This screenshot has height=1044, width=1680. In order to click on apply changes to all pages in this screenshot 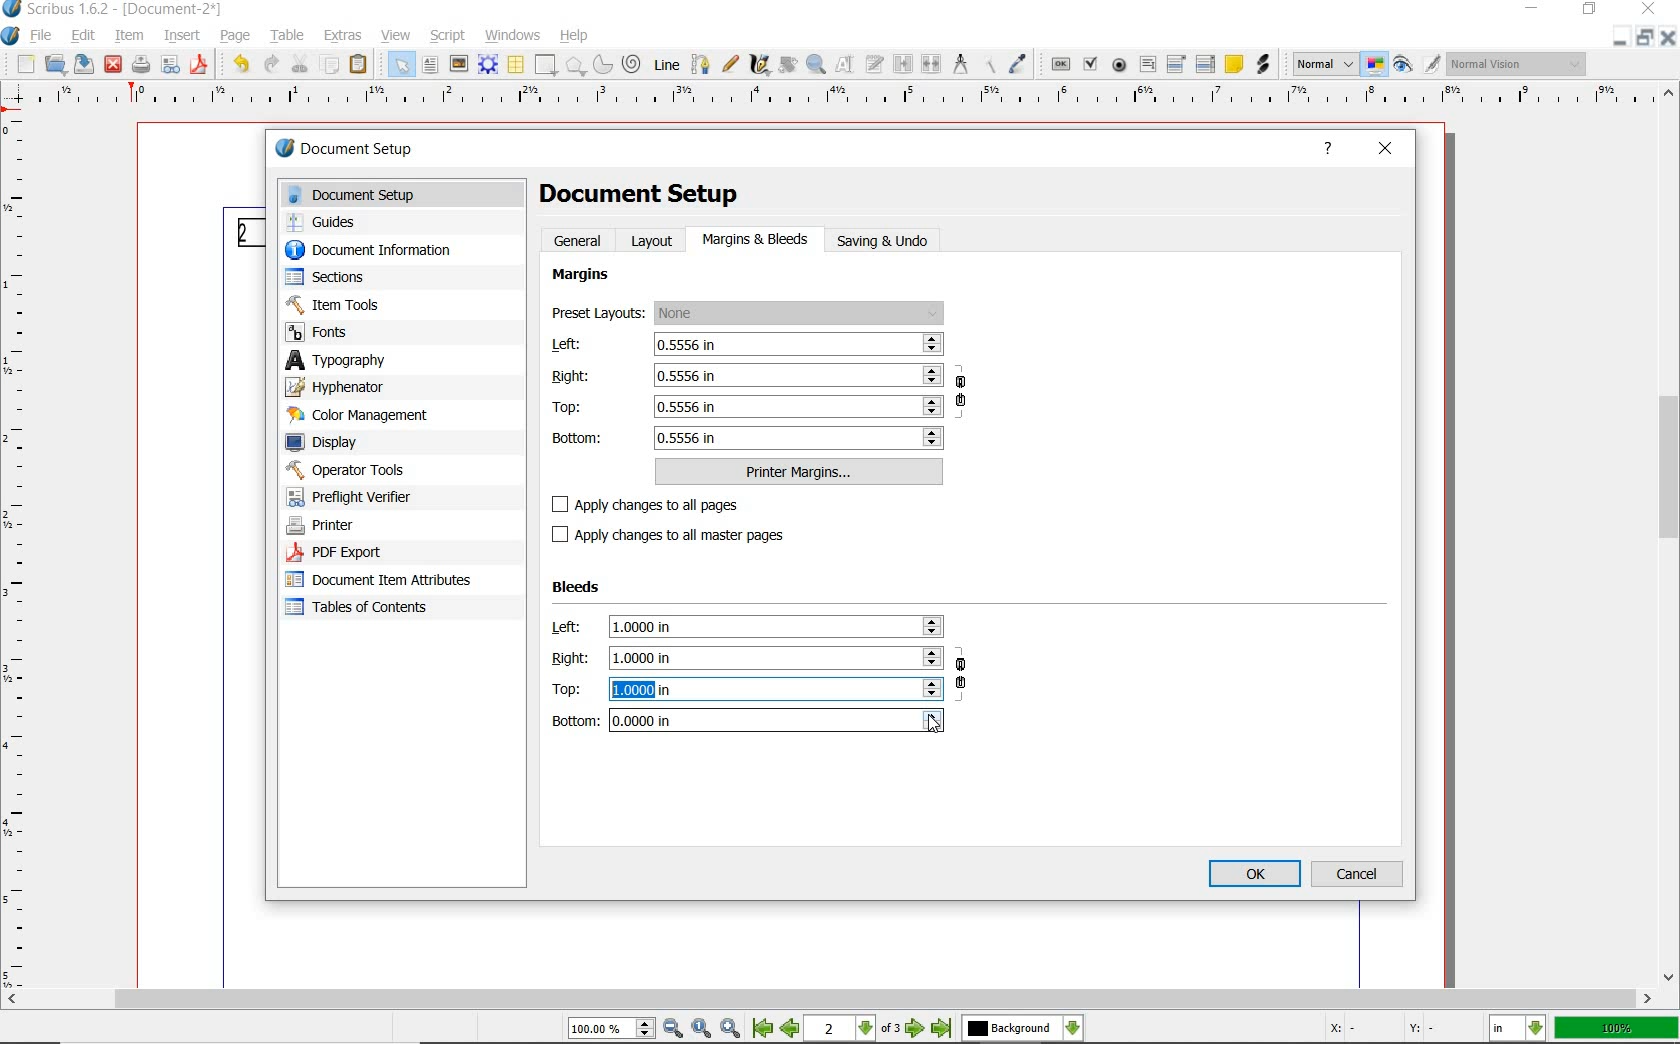, I will do `click(658, 506)`.